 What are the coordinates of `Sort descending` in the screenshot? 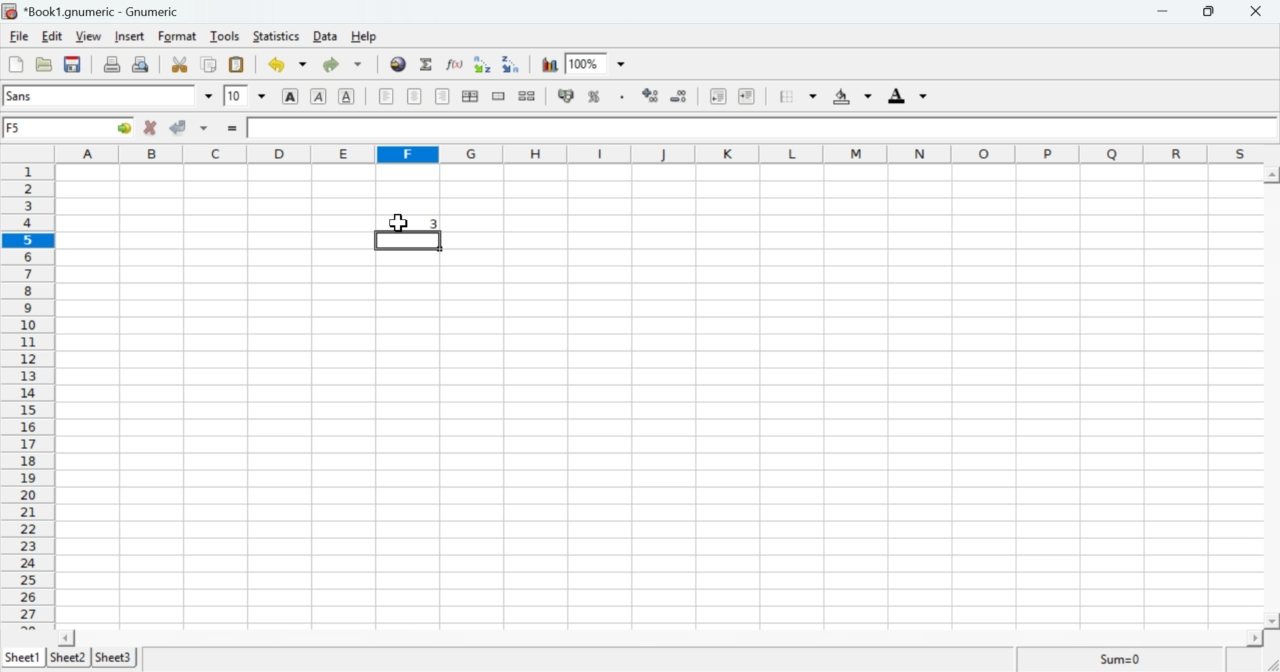 It's located at (511, 64).